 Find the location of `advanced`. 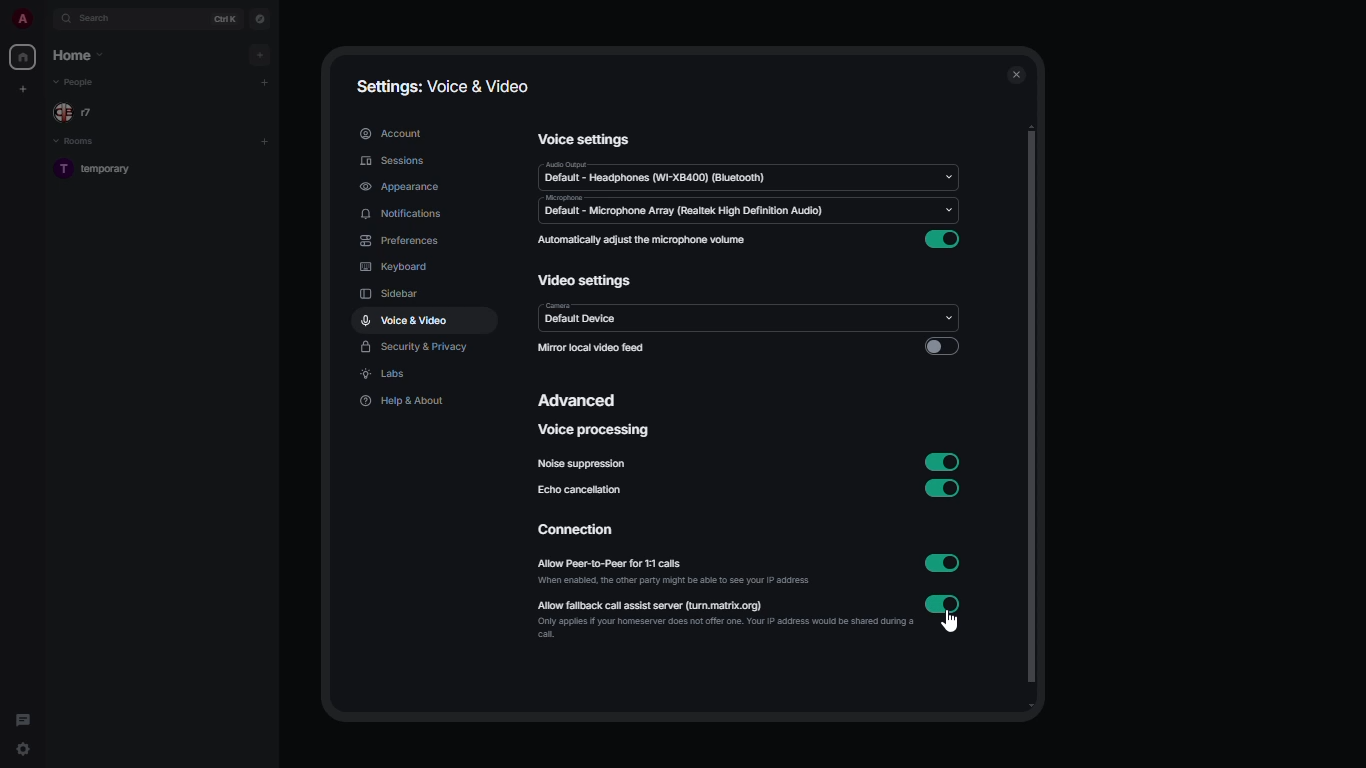

advanced is located at coordinates (580, 399).